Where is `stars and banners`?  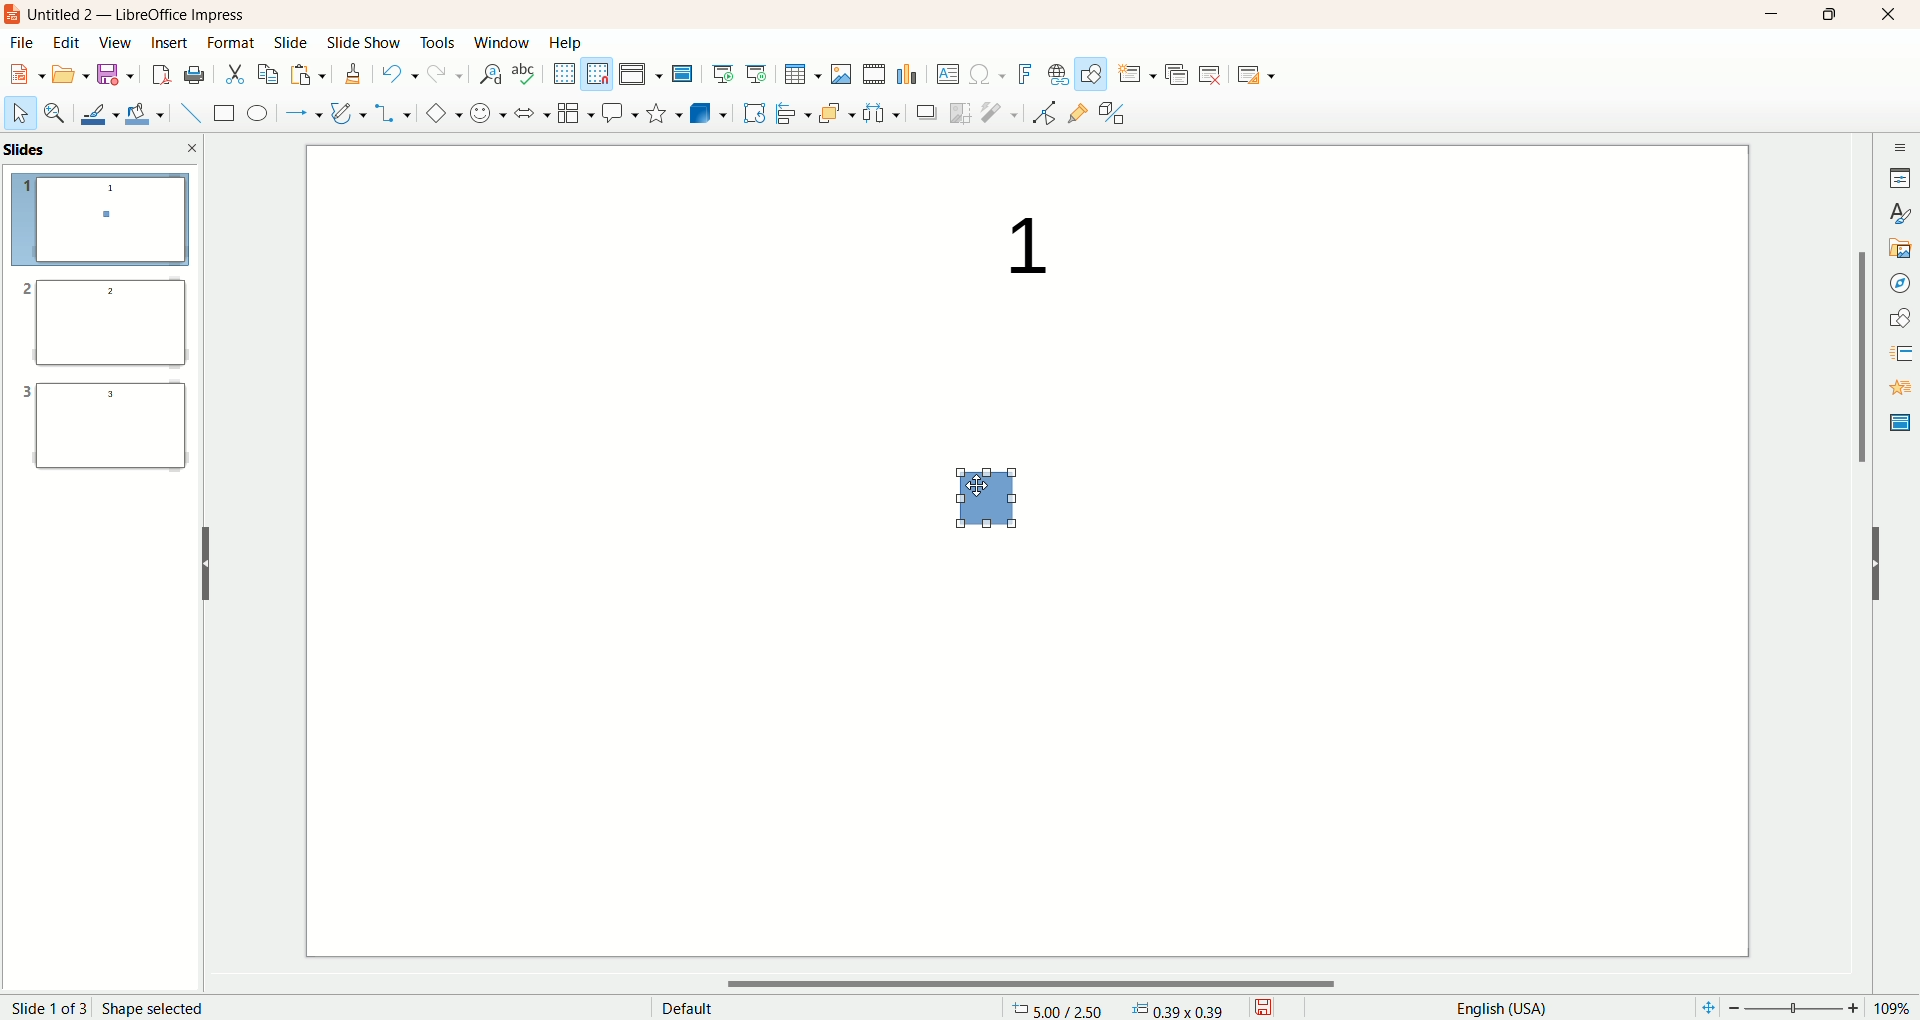
stars and banners is located at coordinates (661, 112).